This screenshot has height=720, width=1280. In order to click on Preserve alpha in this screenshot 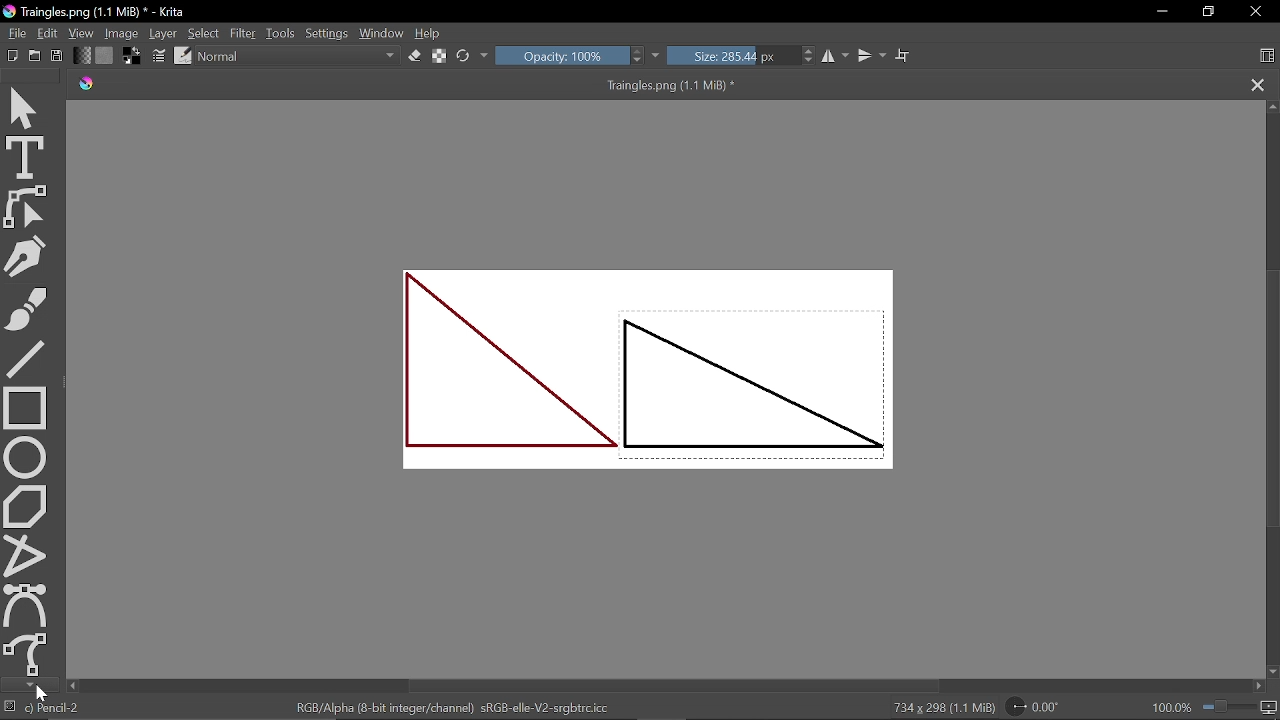, I will do `click(441, 56)`.